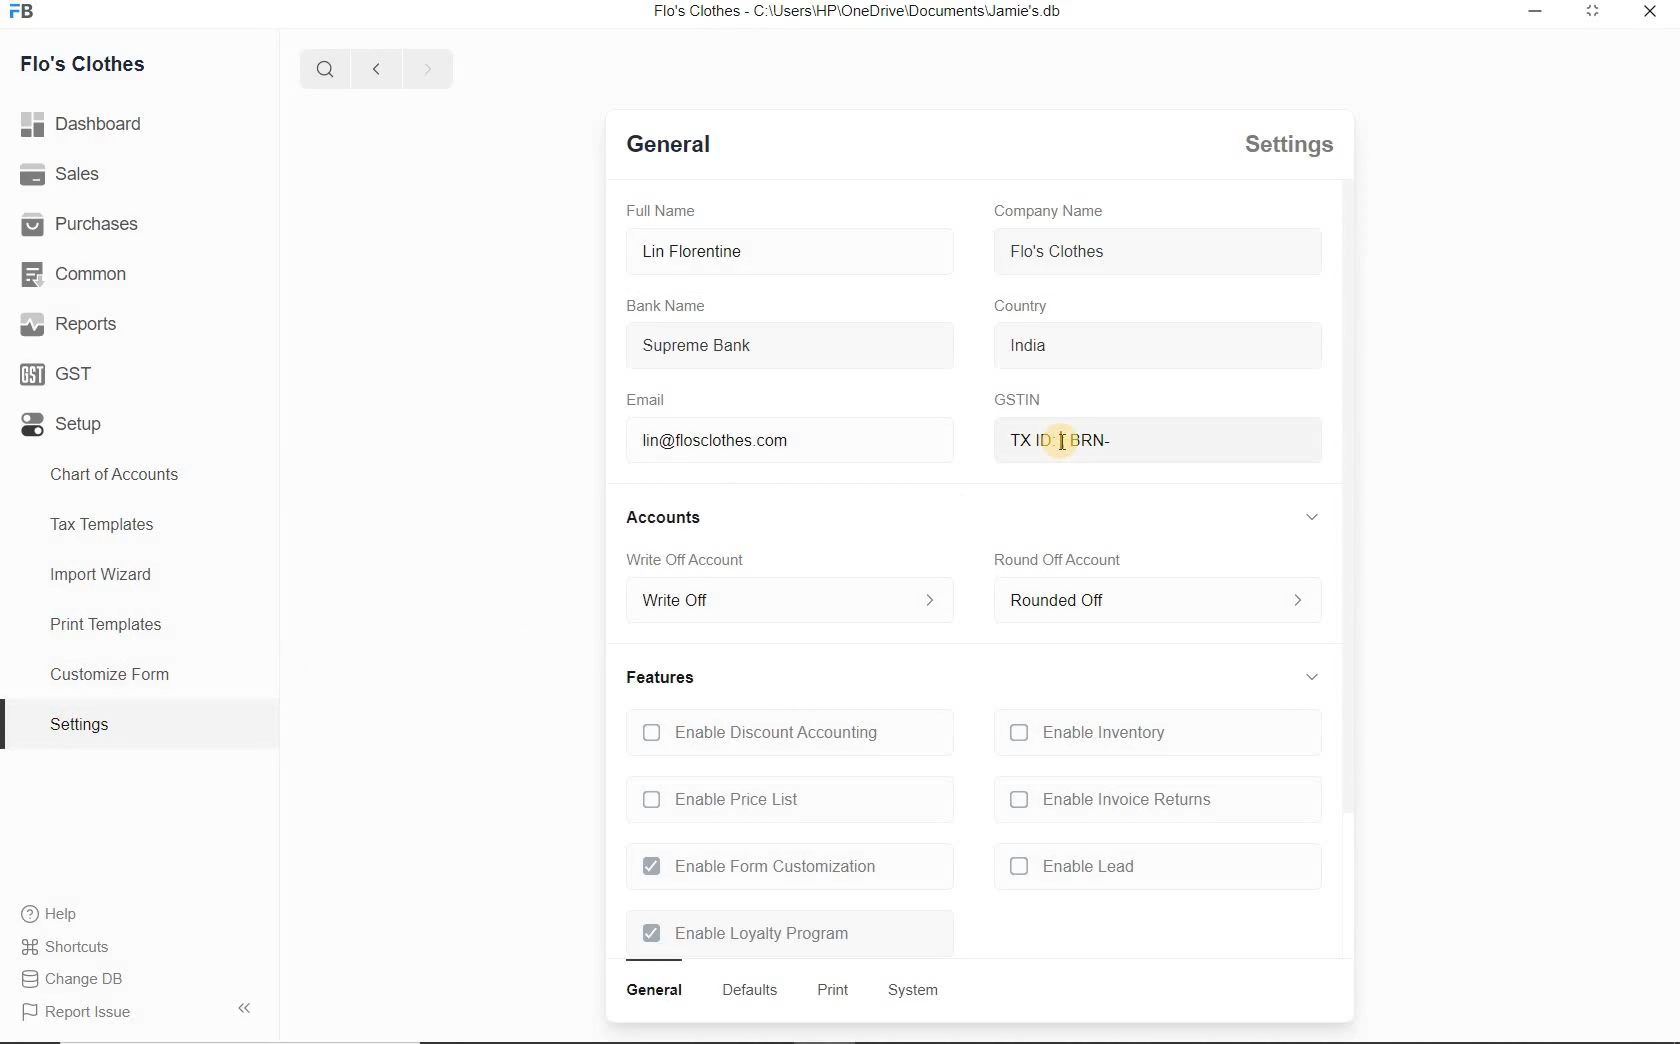 The width and height of the screenshot is (1680, 1044). Describe the element at coordinates (761, 348) in the screenshot. I see `Supreme Bank` at that location.